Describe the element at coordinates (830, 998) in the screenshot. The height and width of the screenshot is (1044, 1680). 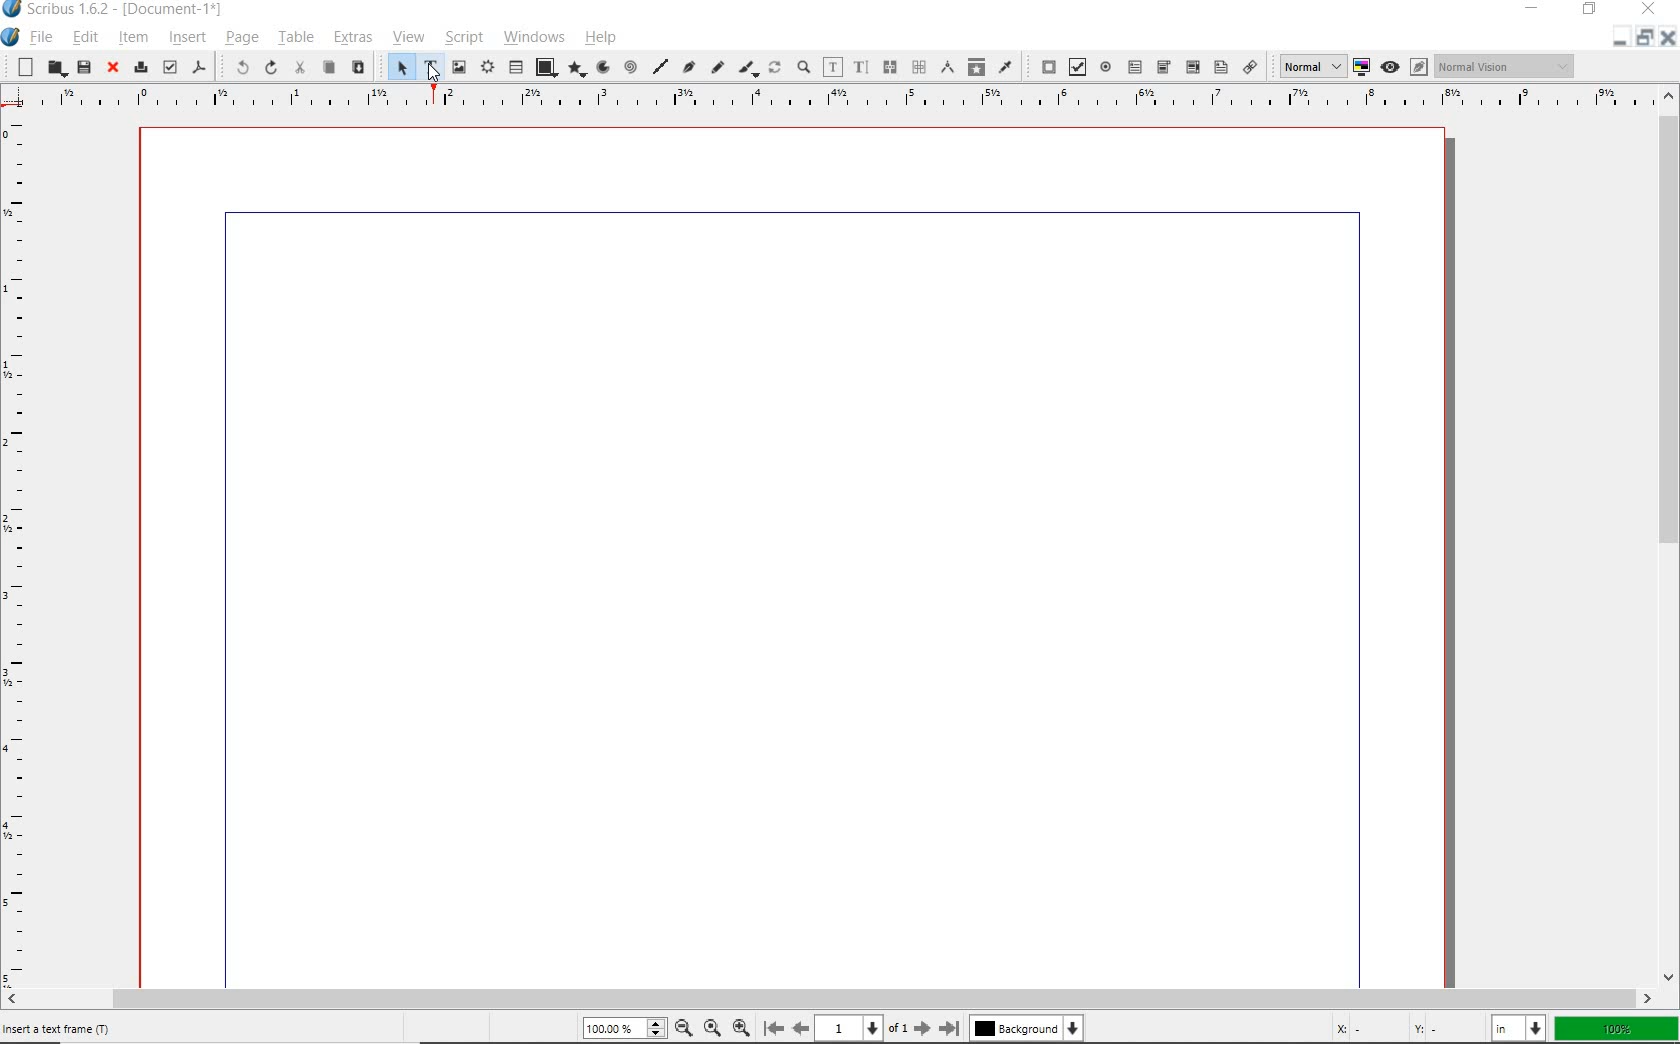
I see `scrollbar` at that location.